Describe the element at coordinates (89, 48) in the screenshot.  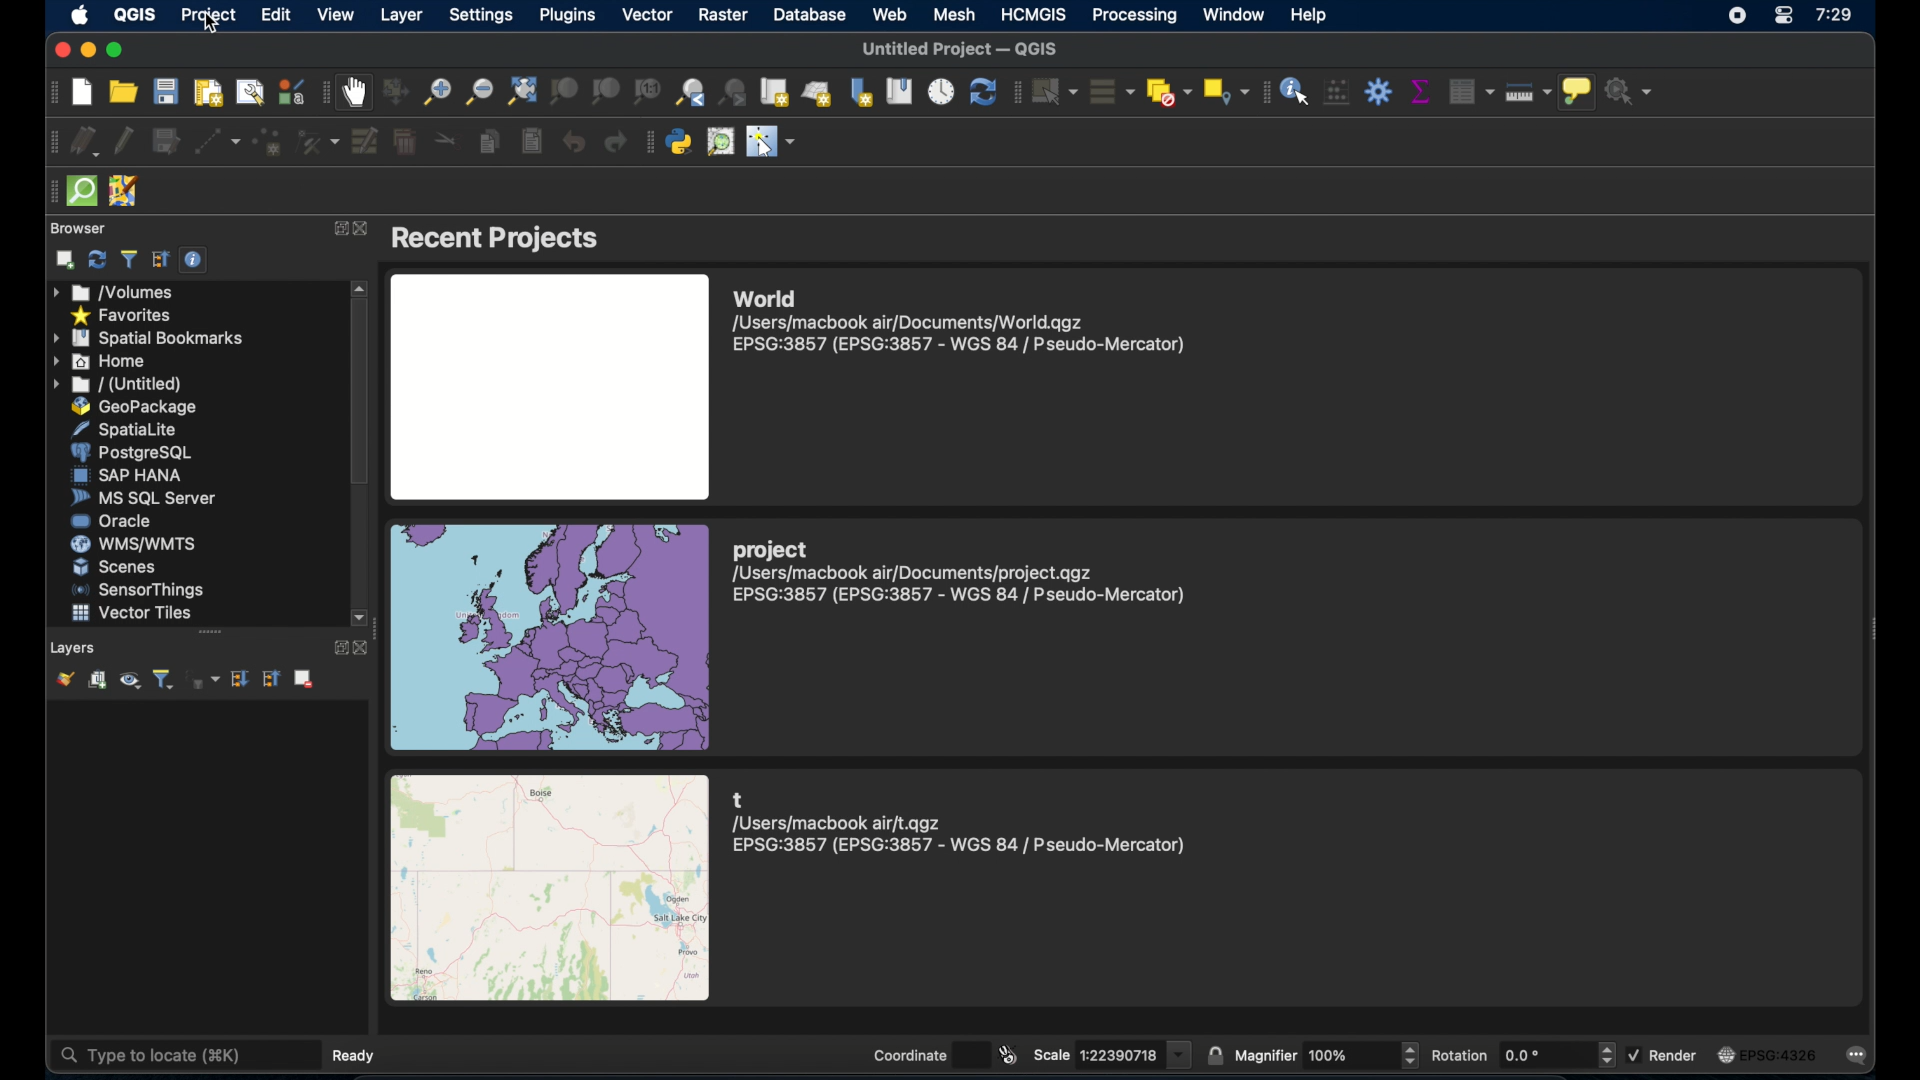
I see `minimize` at that location.